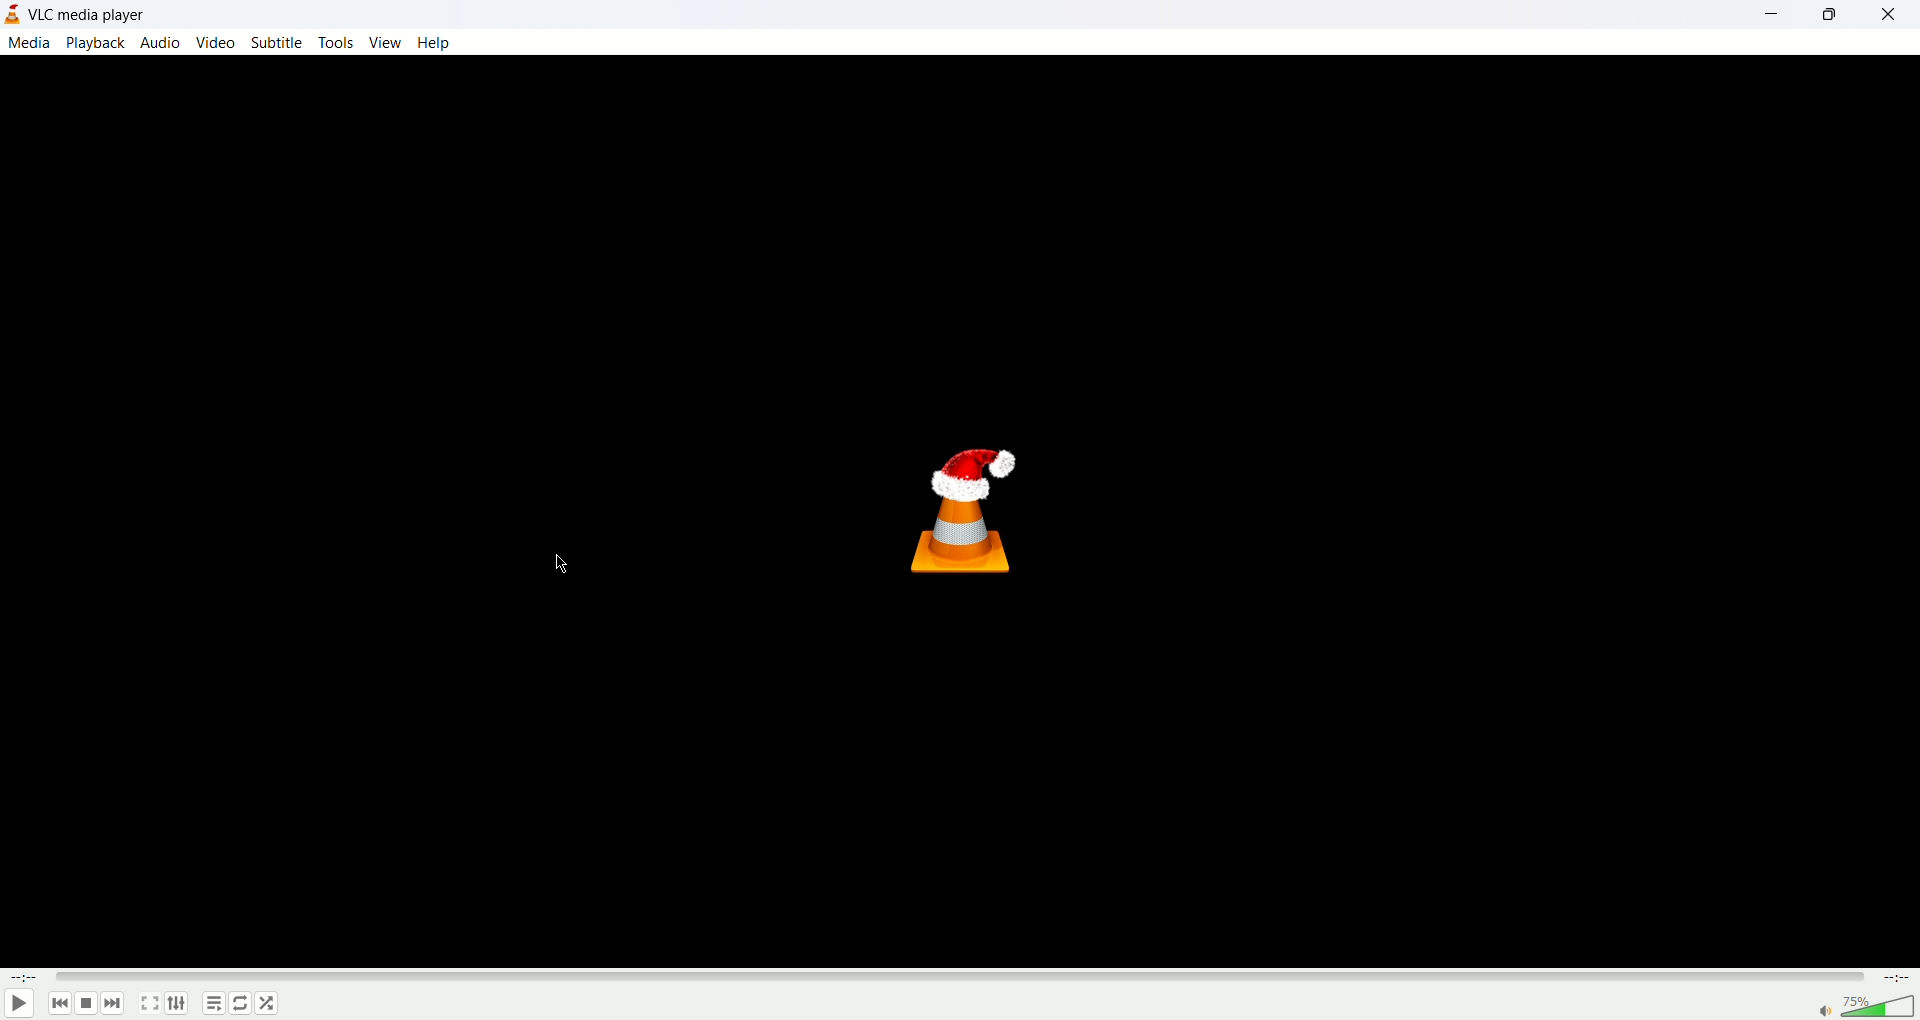  Describe the element at coordinates (177, 1003) in the screenshot. I see `extended settings` at that location.